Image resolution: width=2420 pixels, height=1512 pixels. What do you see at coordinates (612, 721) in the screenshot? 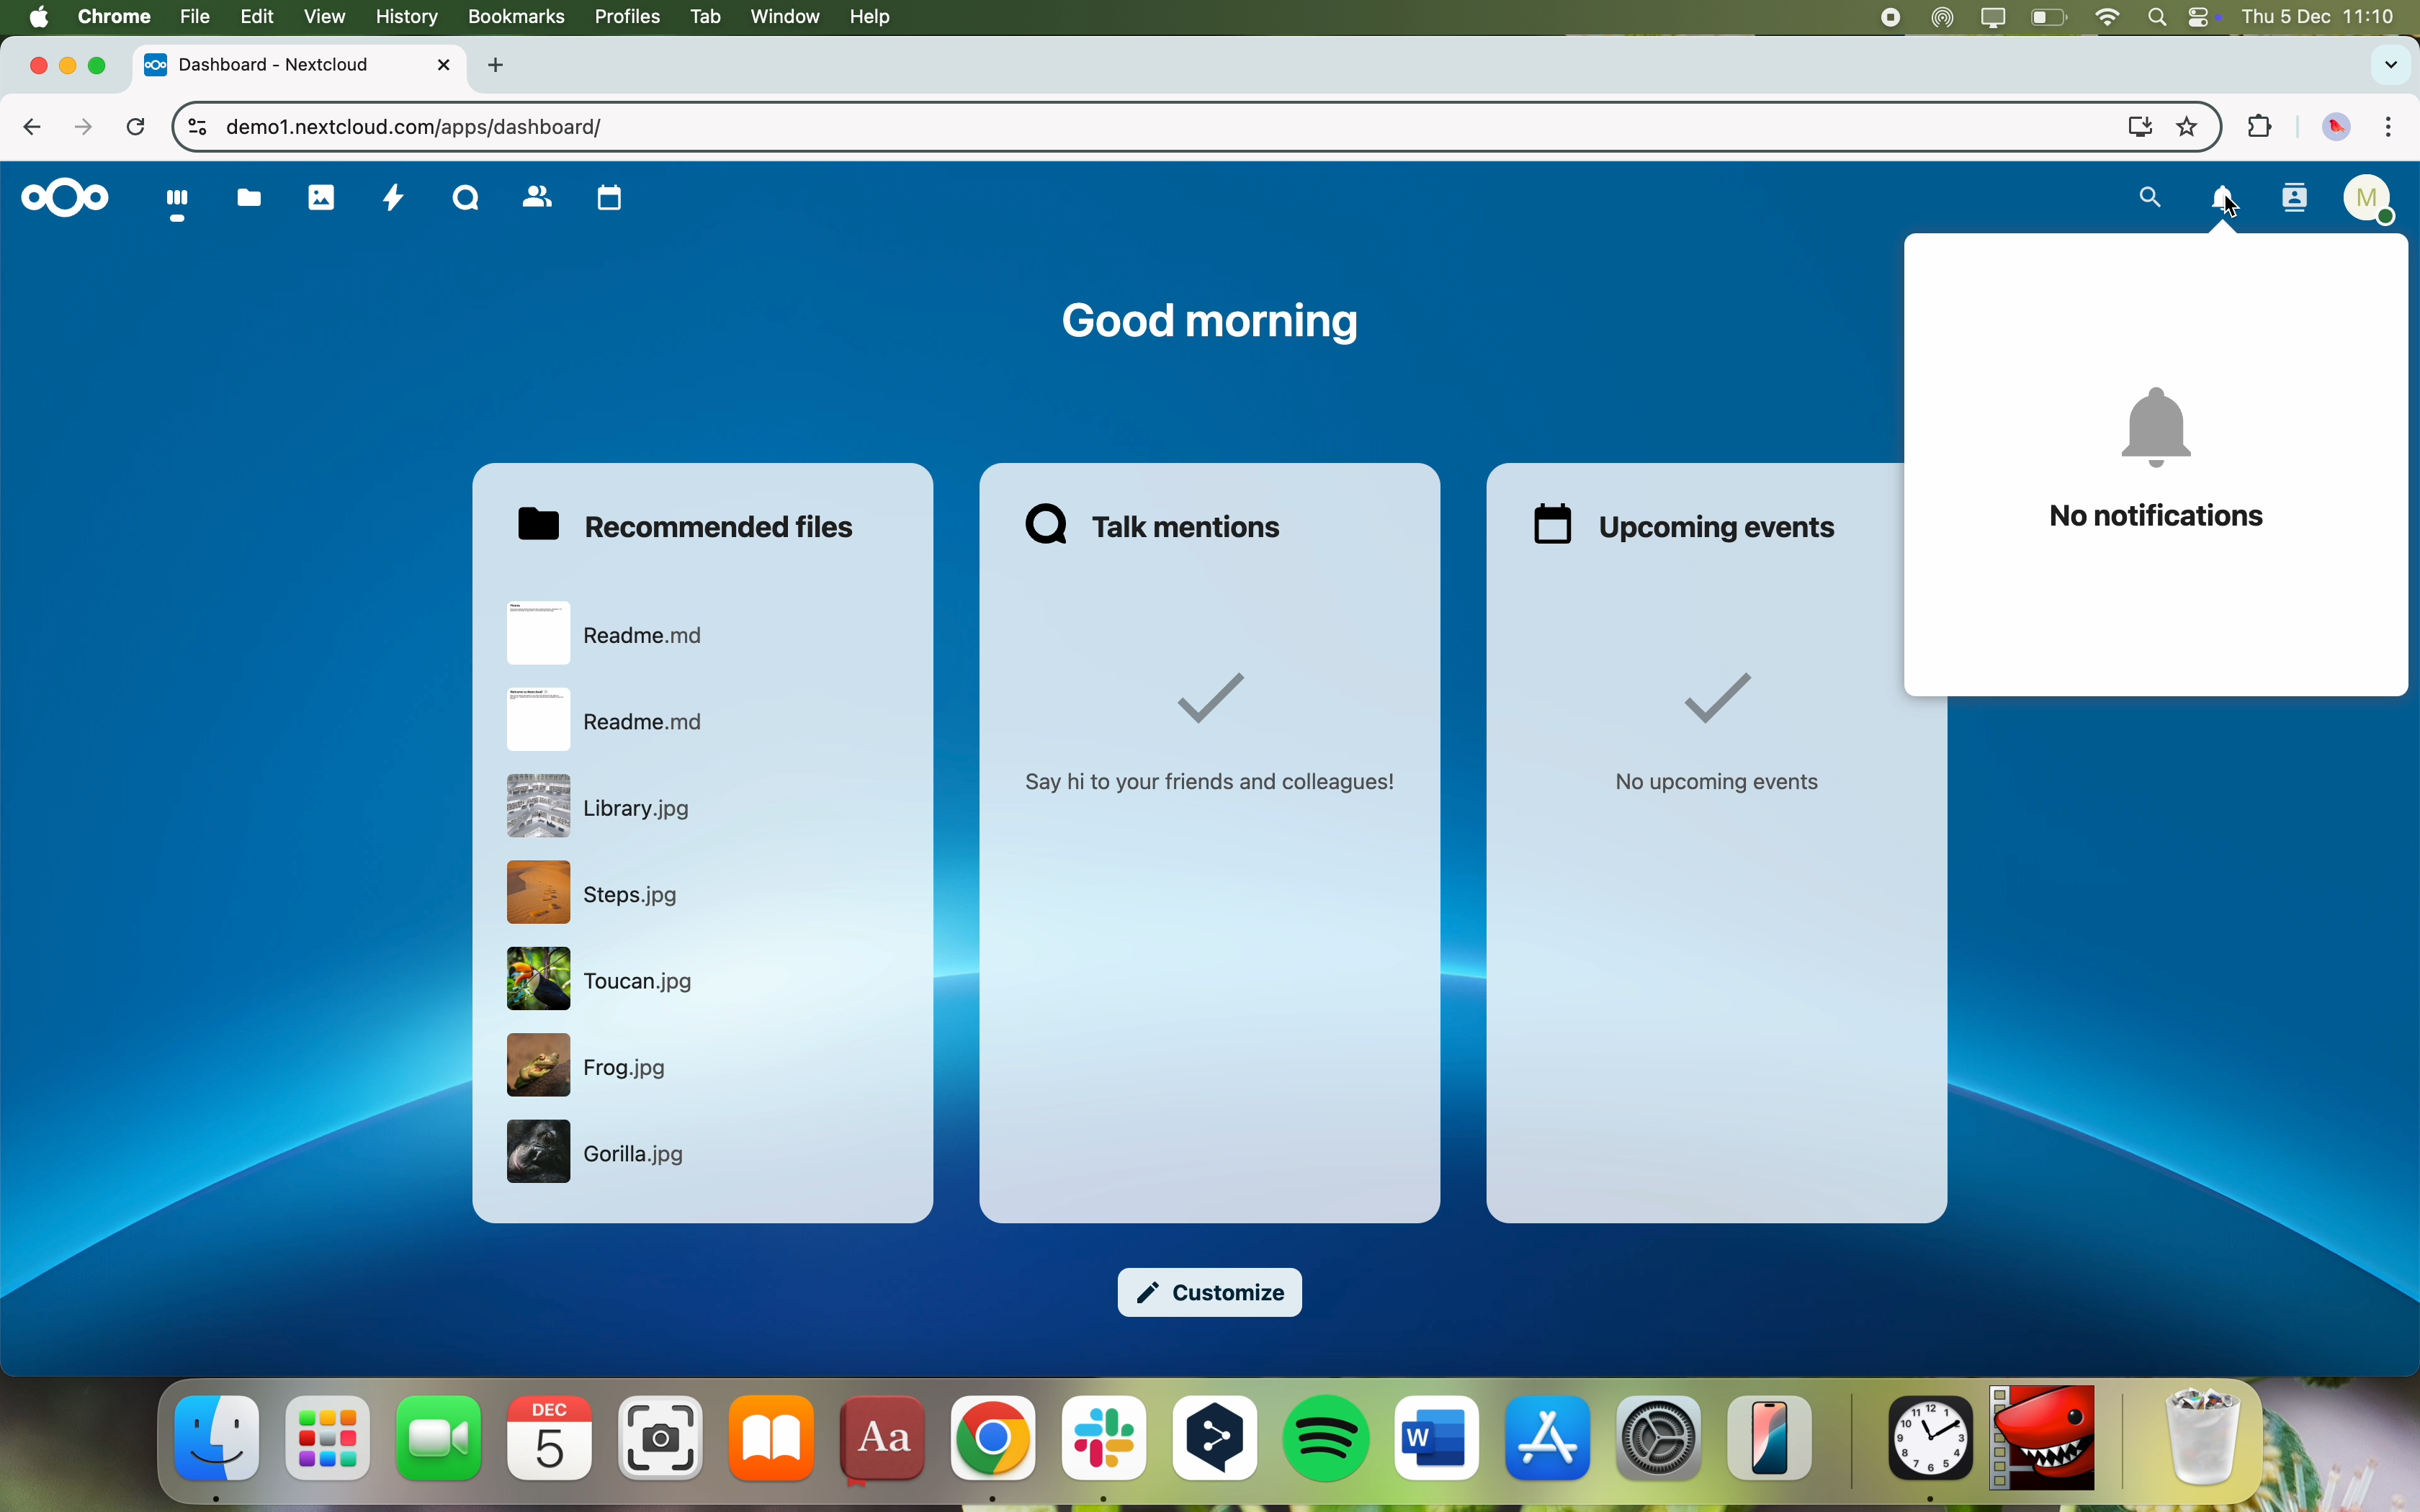
I see `file` at bounding box center [612, 721].